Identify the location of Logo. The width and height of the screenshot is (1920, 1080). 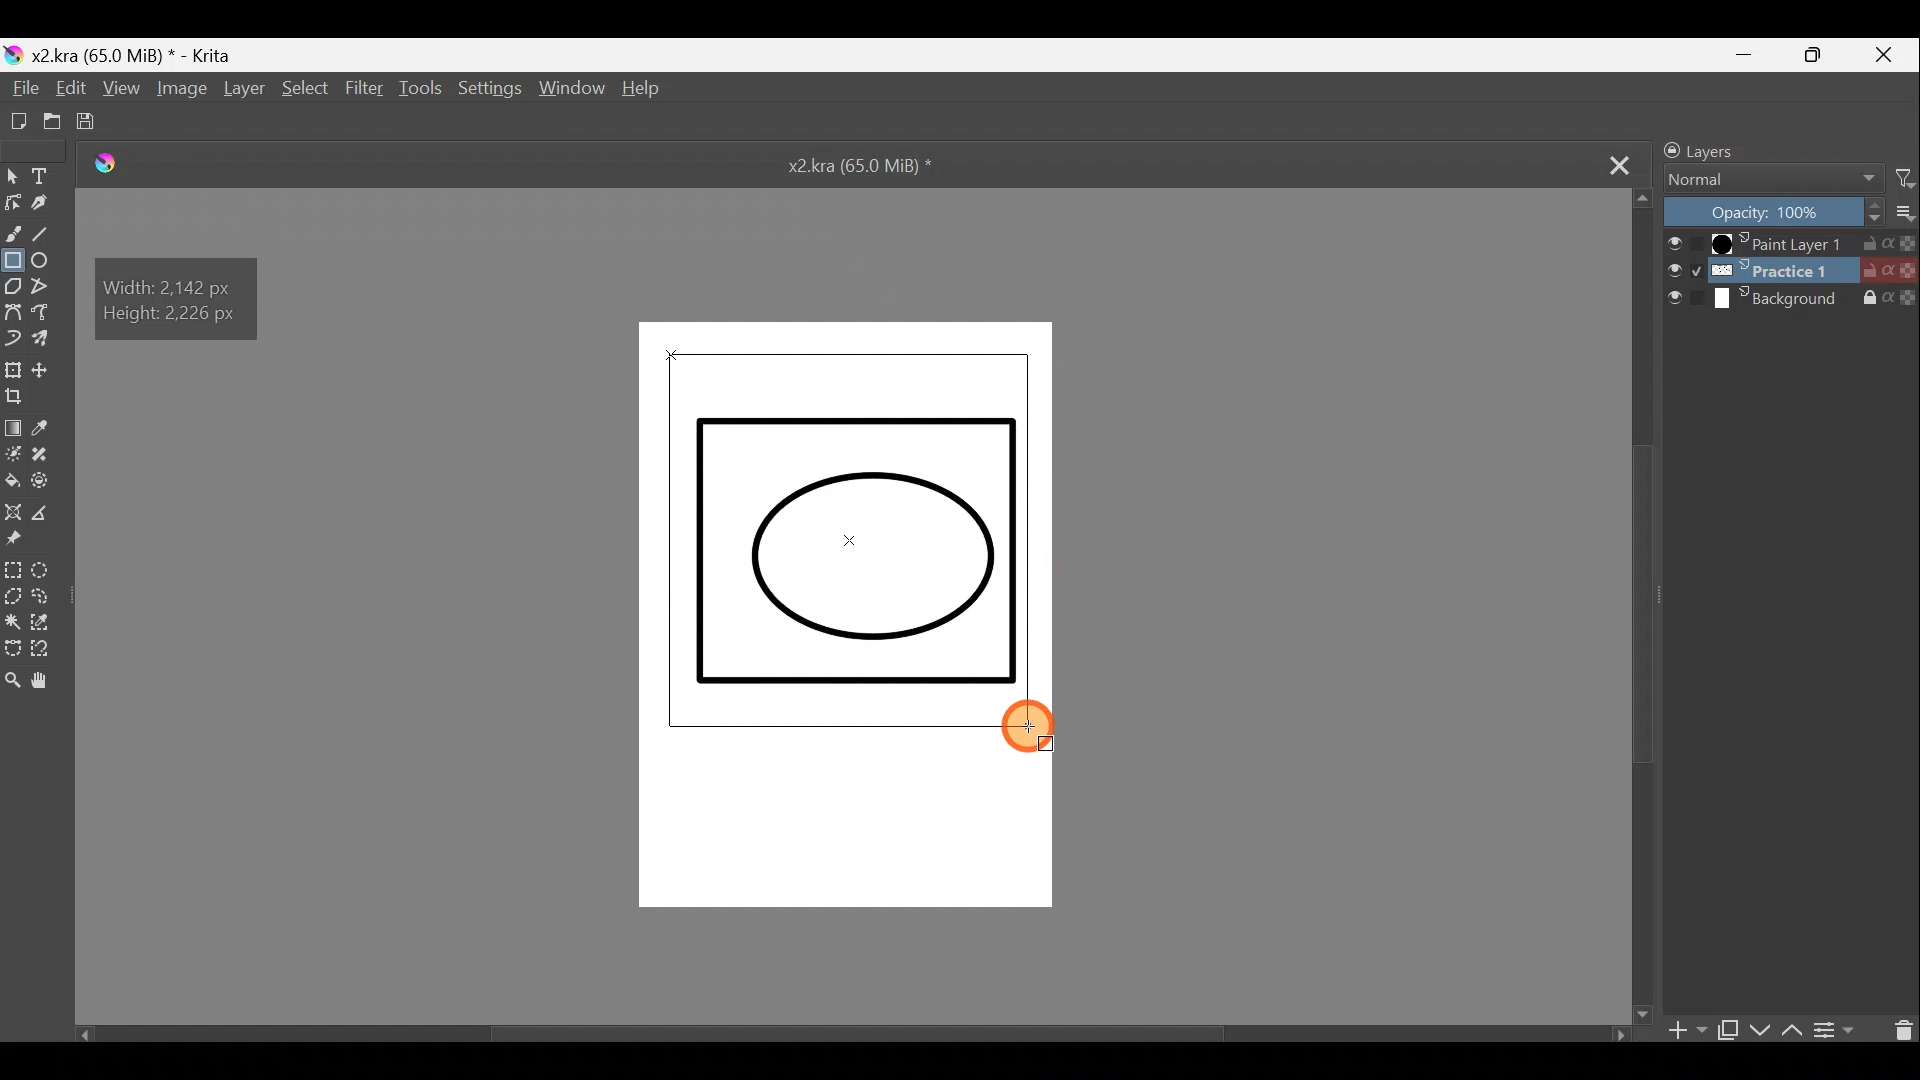
(98, 158).